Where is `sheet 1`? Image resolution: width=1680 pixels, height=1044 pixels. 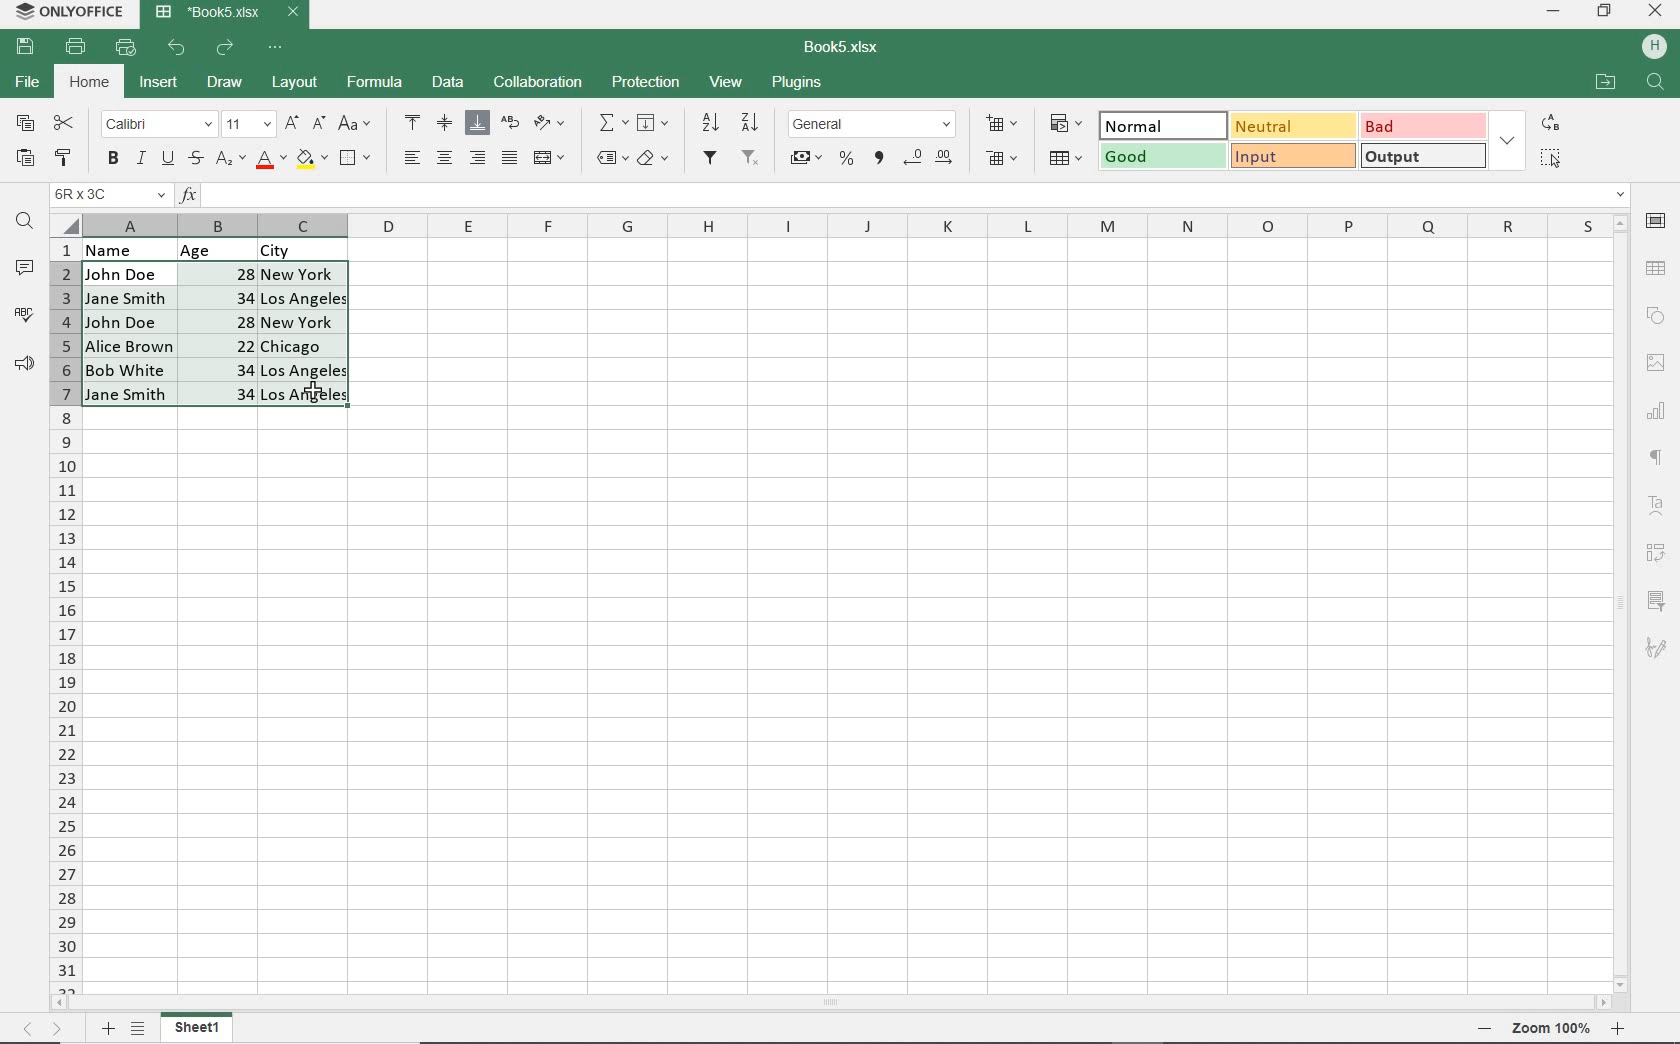
sheet 1 is located at coordinates (198, 1028).